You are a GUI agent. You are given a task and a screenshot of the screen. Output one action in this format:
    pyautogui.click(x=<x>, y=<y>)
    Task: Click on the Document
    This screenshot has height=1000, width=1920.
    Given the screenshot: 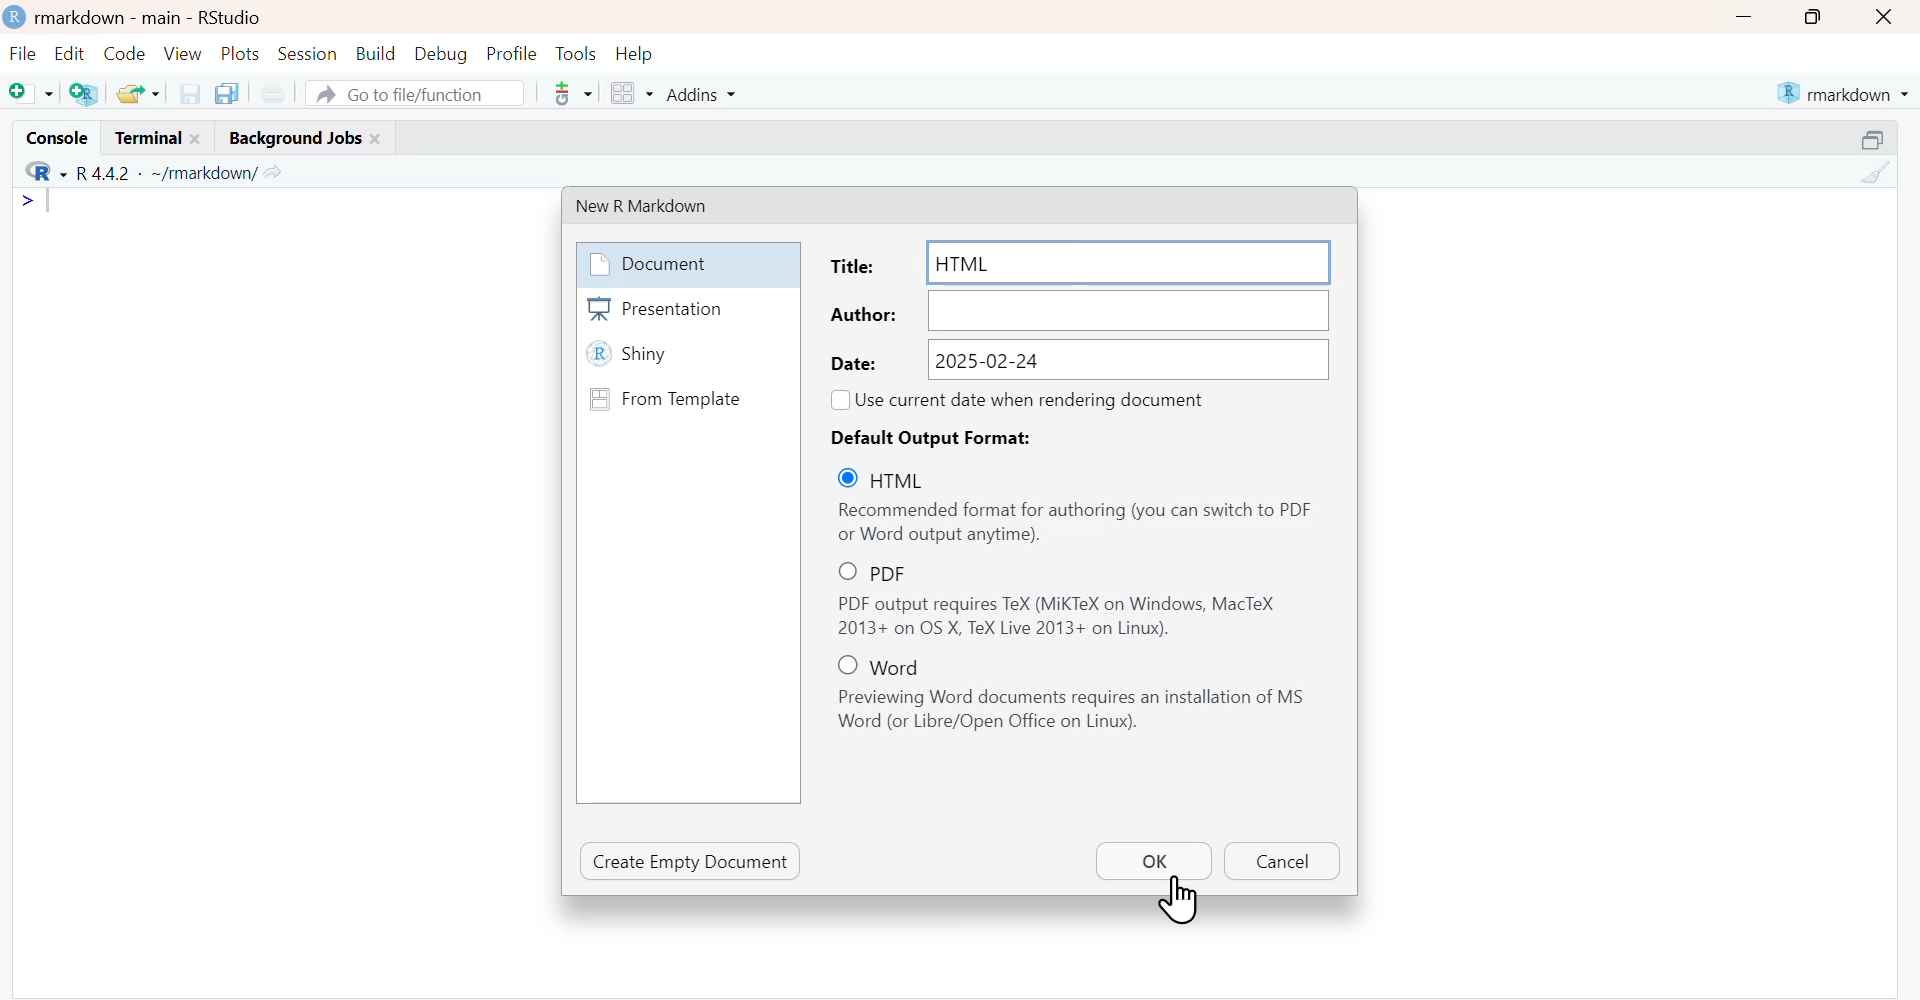 What is the action you would take?
    pyautogui.click(x=685, y=264)
    